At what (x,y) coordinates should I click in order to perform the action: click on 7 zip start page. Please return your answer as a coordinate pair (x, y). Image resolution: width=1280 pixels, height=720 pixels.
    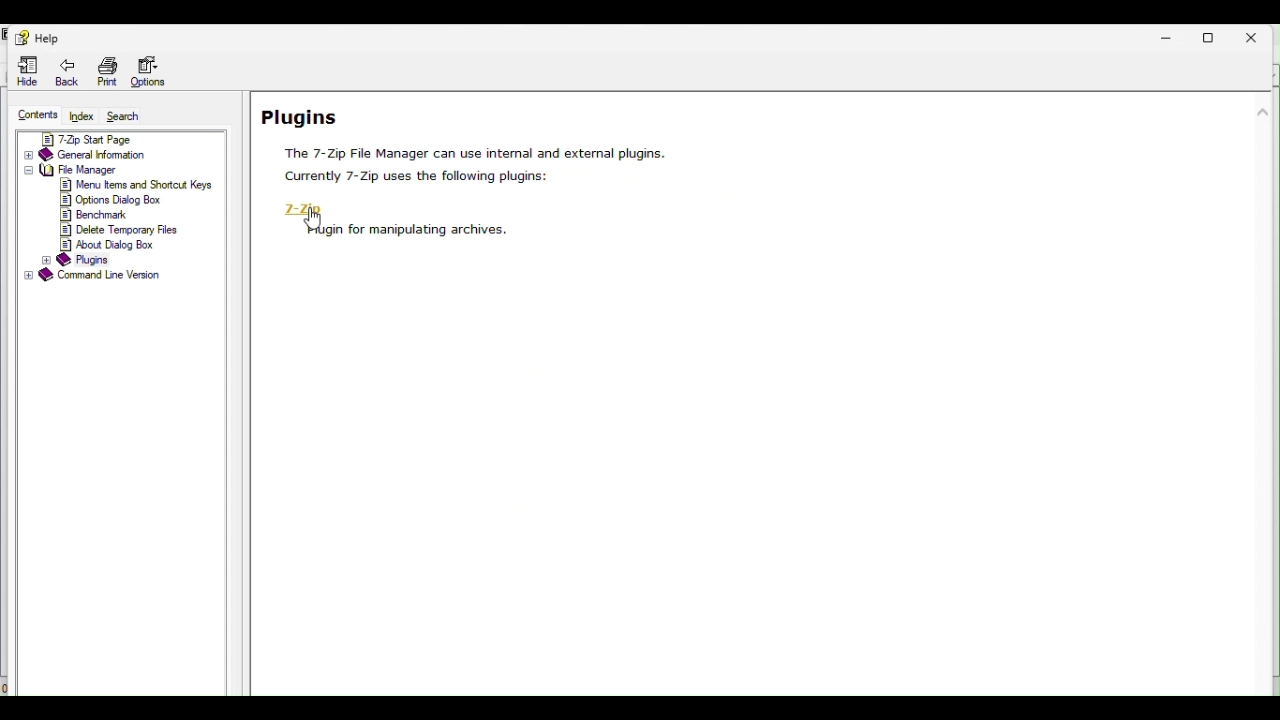
    Looking at the image, I should click on (84, 137).